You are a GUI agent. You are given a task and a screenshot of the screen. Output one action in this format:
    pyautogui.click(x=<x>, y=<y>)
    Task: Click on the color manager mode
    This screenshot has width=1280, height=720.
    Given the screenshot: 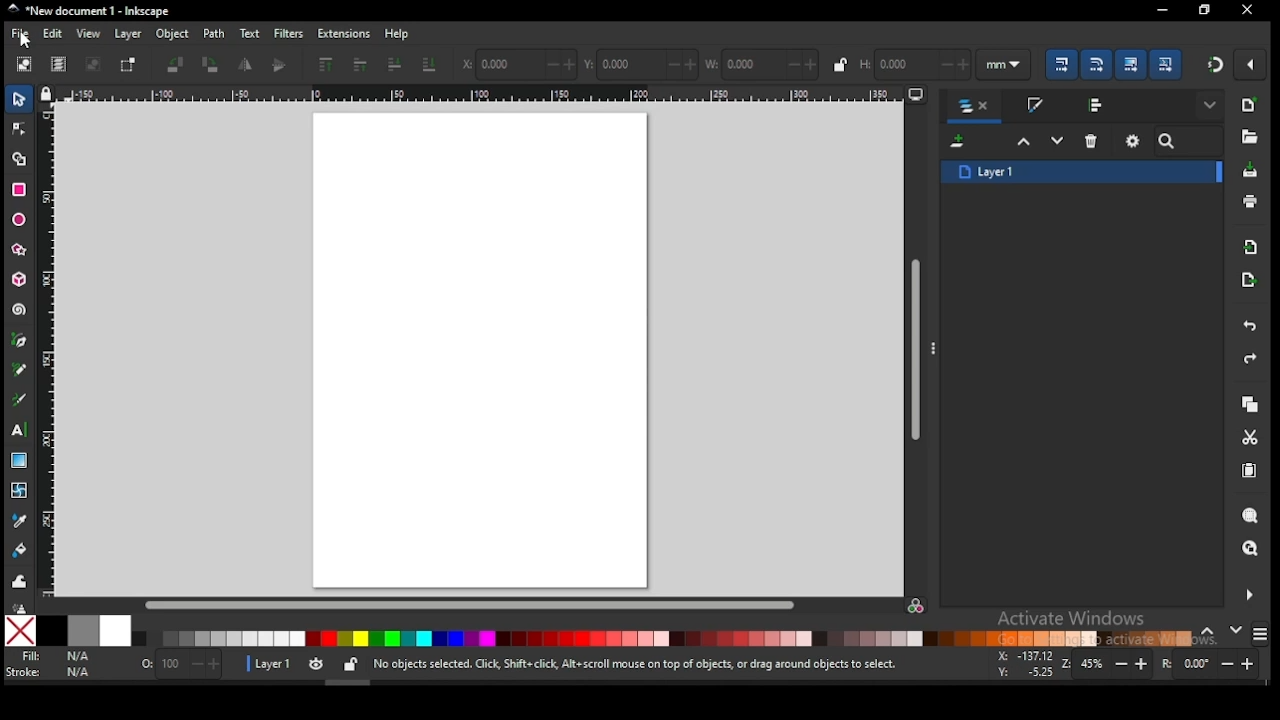 What is the action you would take?
    pyautogui.click(x=917, y=607)
    